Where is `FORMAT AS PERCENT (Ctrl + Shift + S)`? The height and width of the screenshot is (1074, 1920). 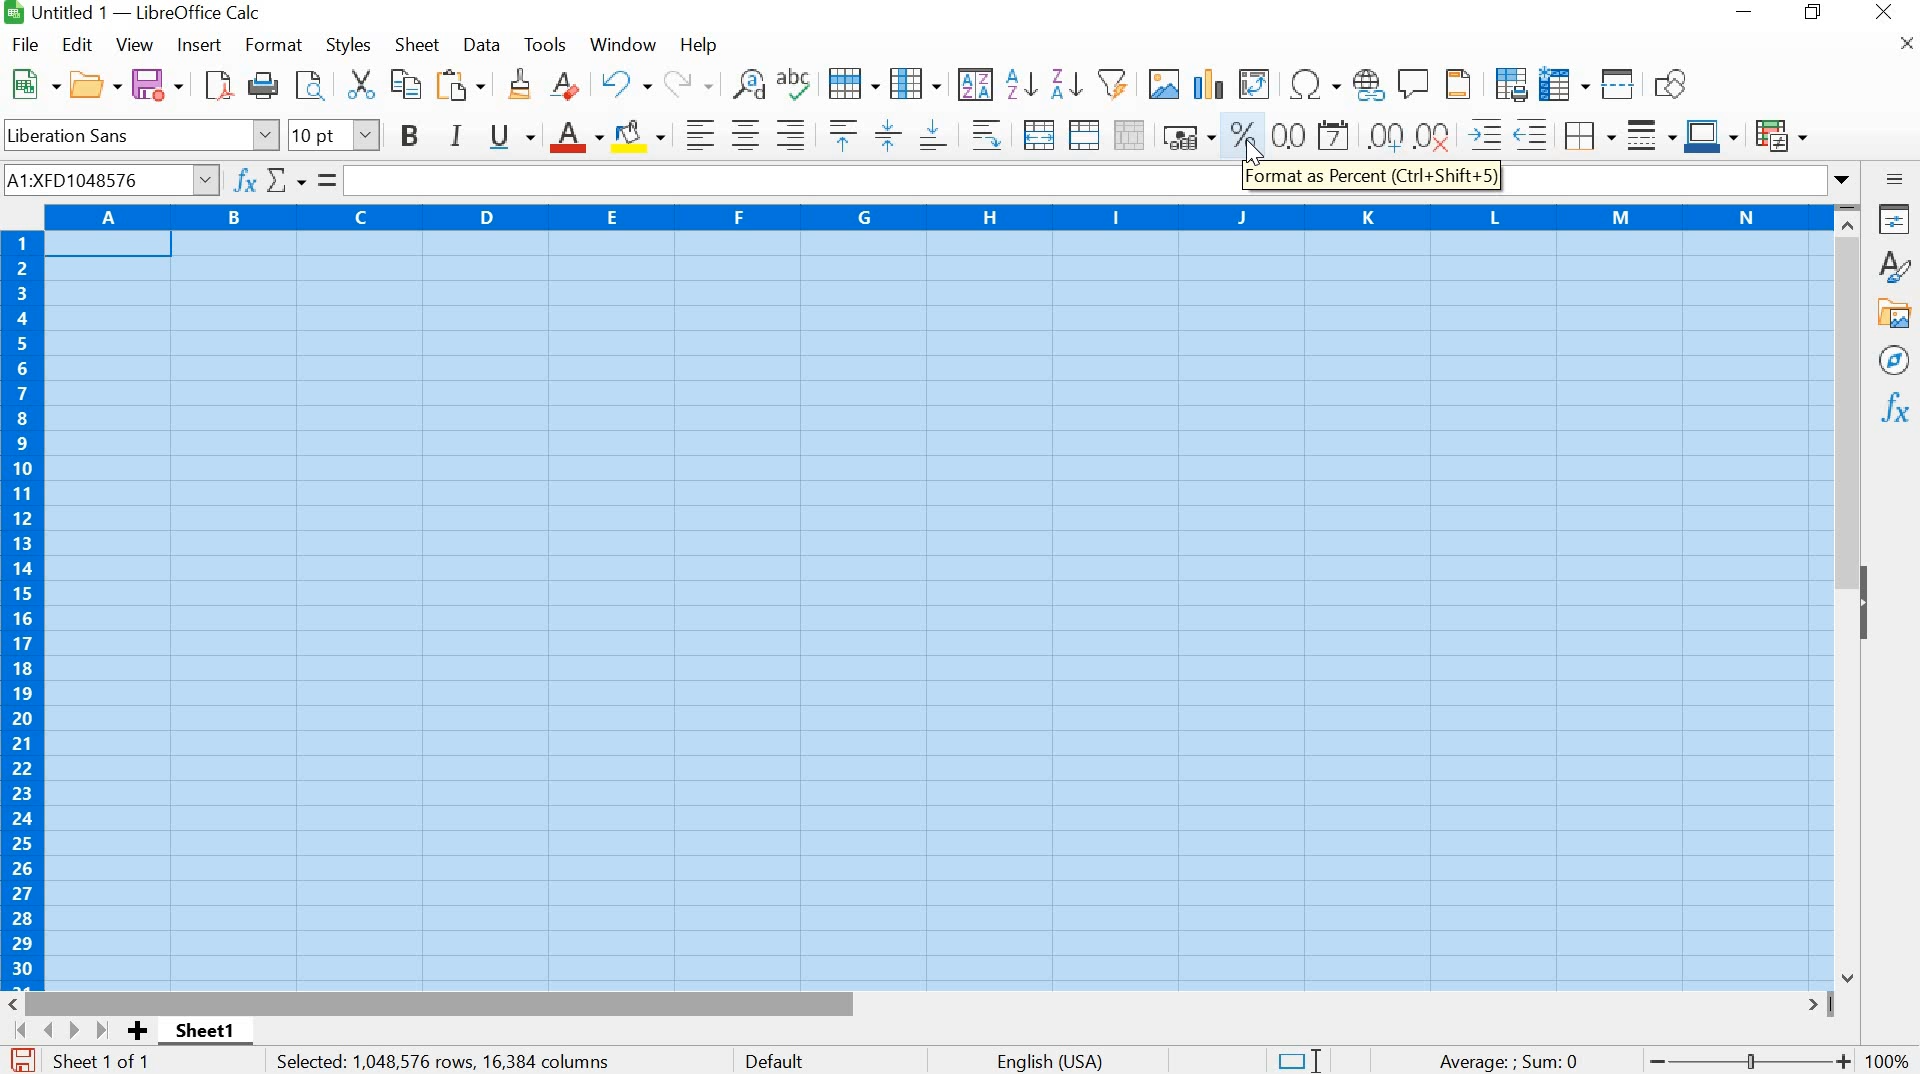
FORMAT AS PERCENT (Ctrl + Shift + S) is located at coordinates (1379, 176).